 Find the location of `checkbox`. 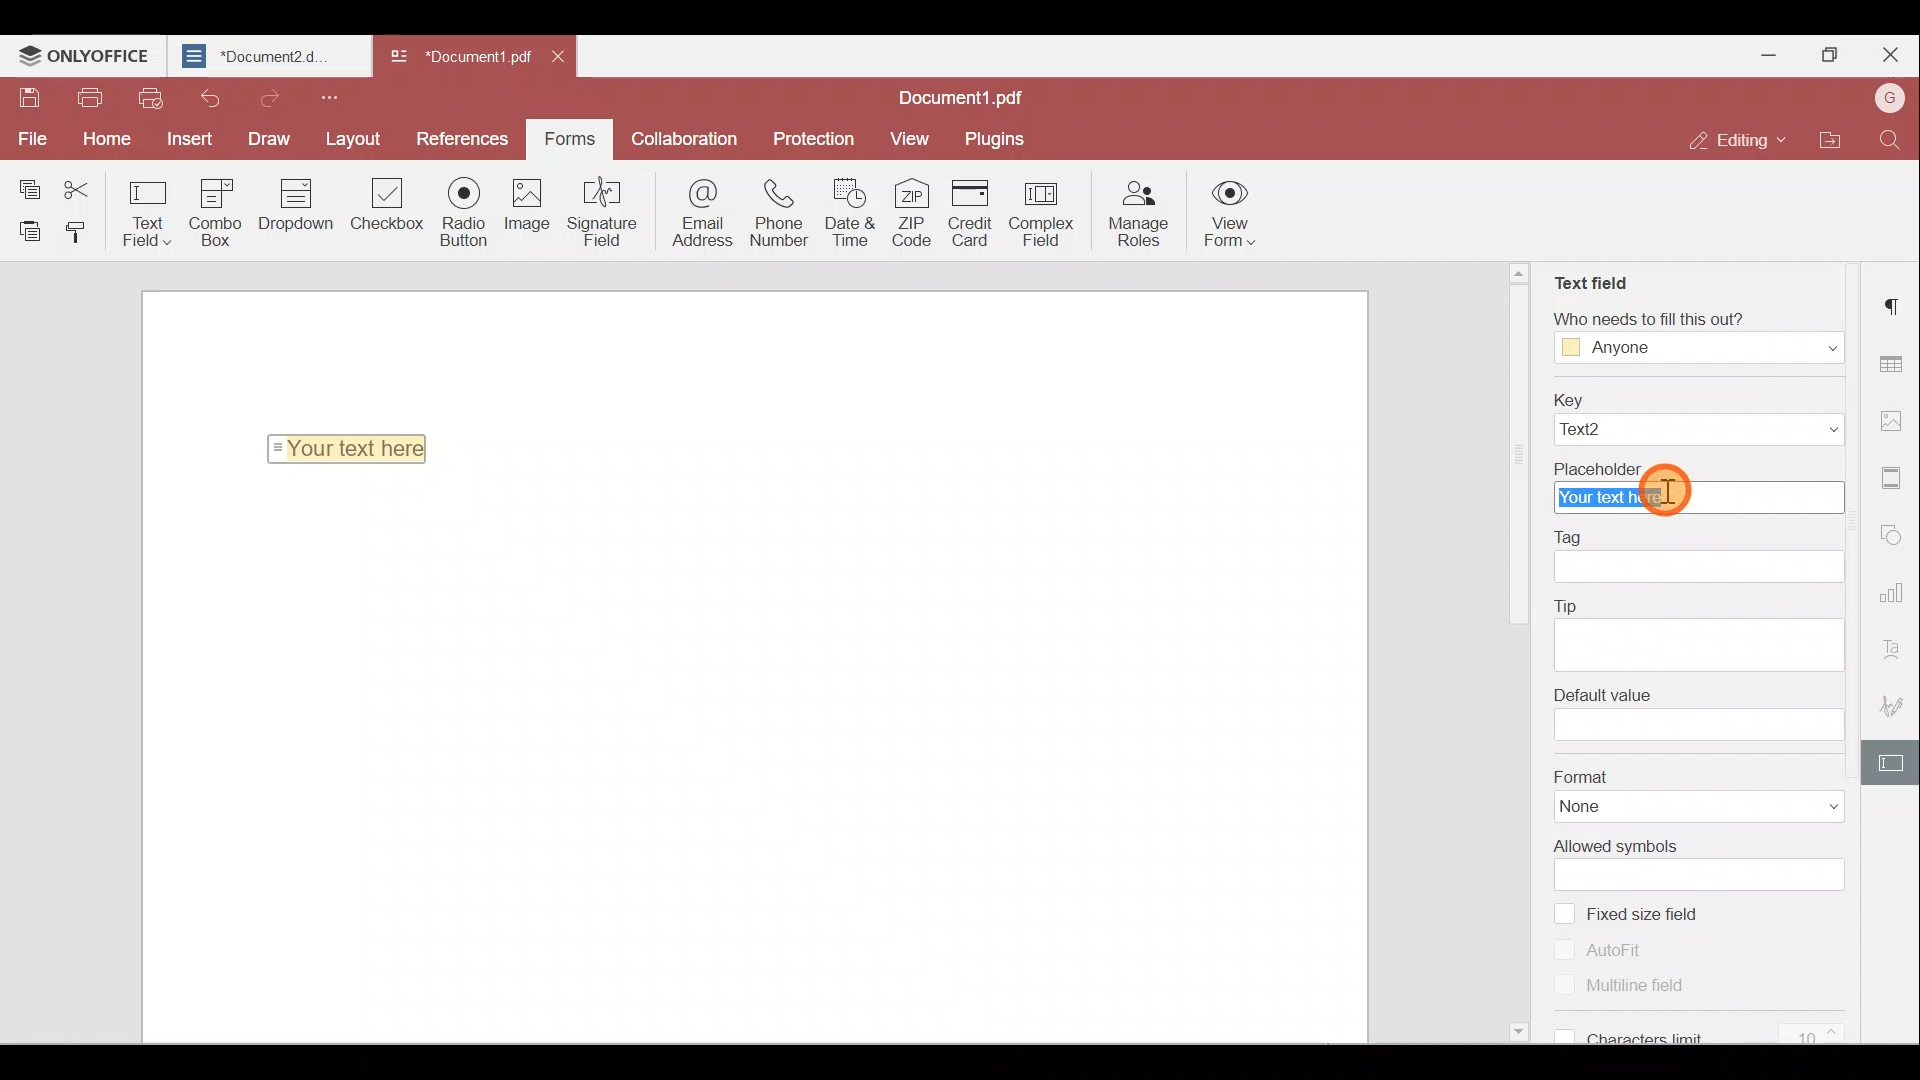

checkbox is located at coordinates (1565, 948).